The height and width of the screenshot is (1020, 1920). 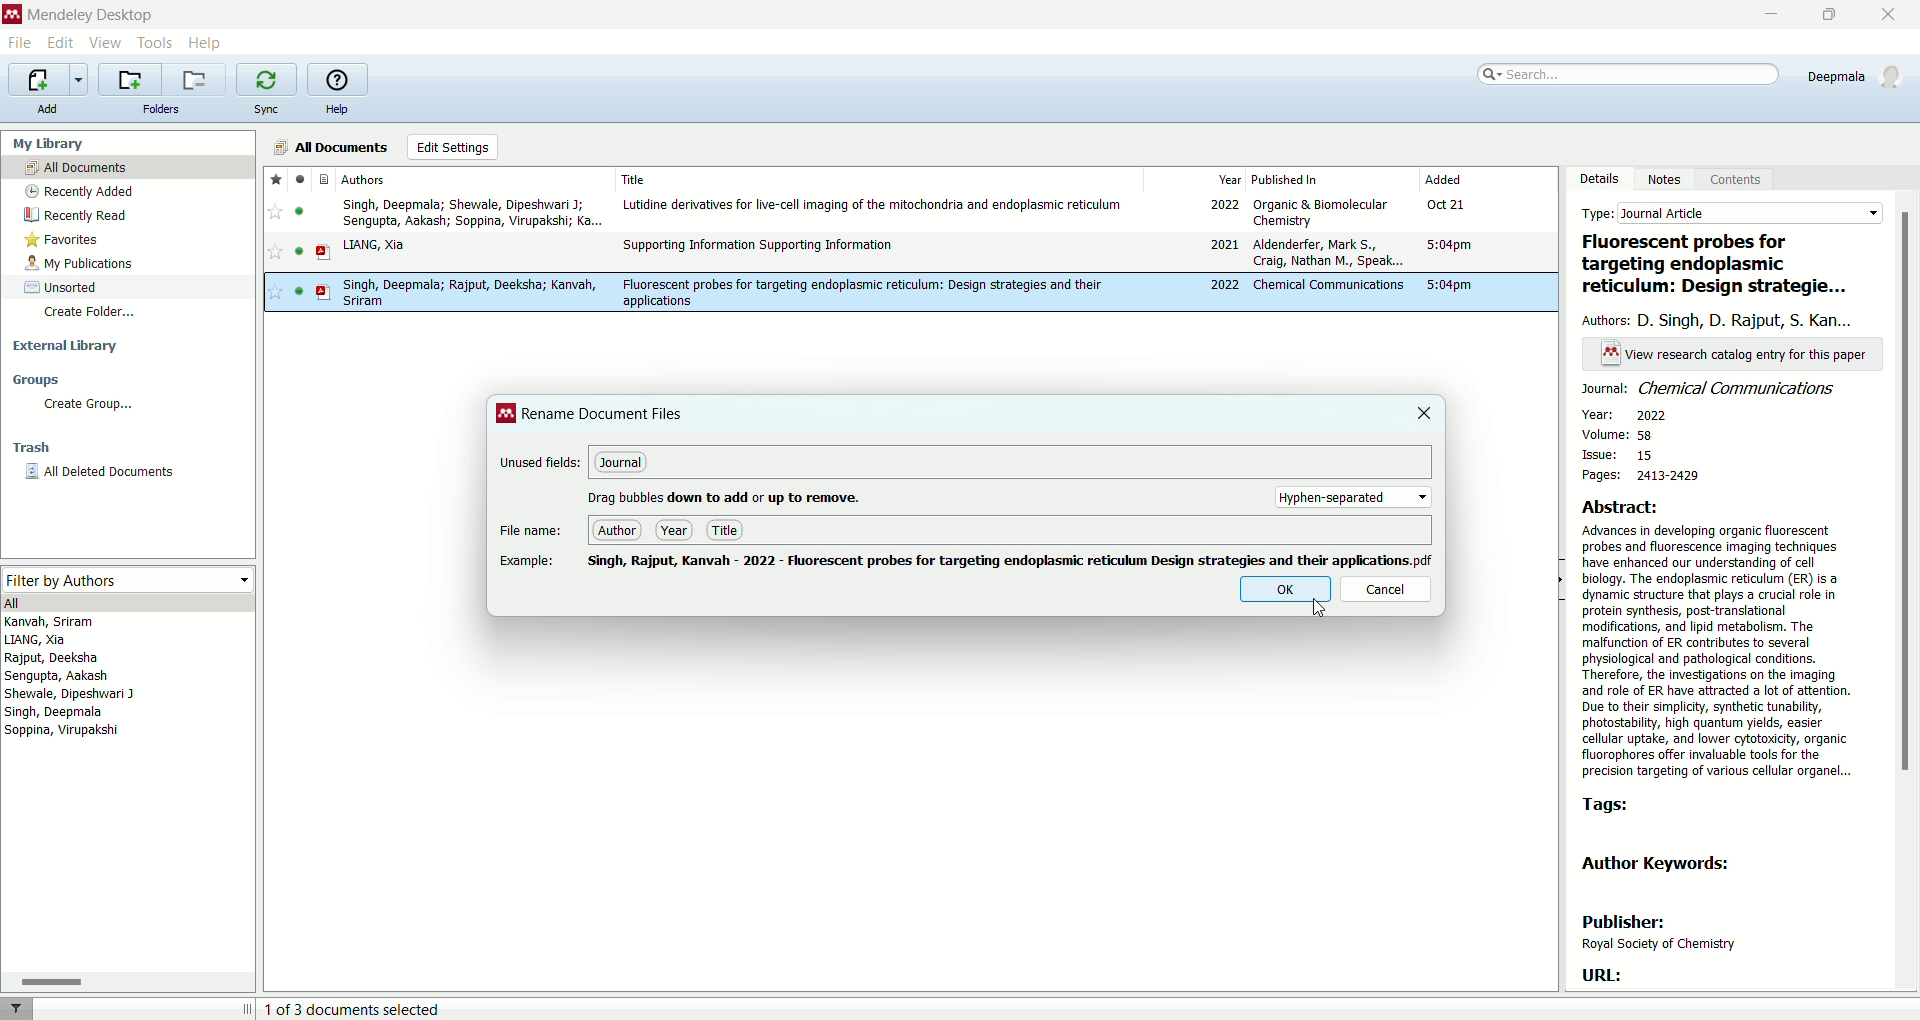 What do you see at coordinates (1831, 15) in the screenshot?
I see `maximize` at bounding box center [1831, 15].